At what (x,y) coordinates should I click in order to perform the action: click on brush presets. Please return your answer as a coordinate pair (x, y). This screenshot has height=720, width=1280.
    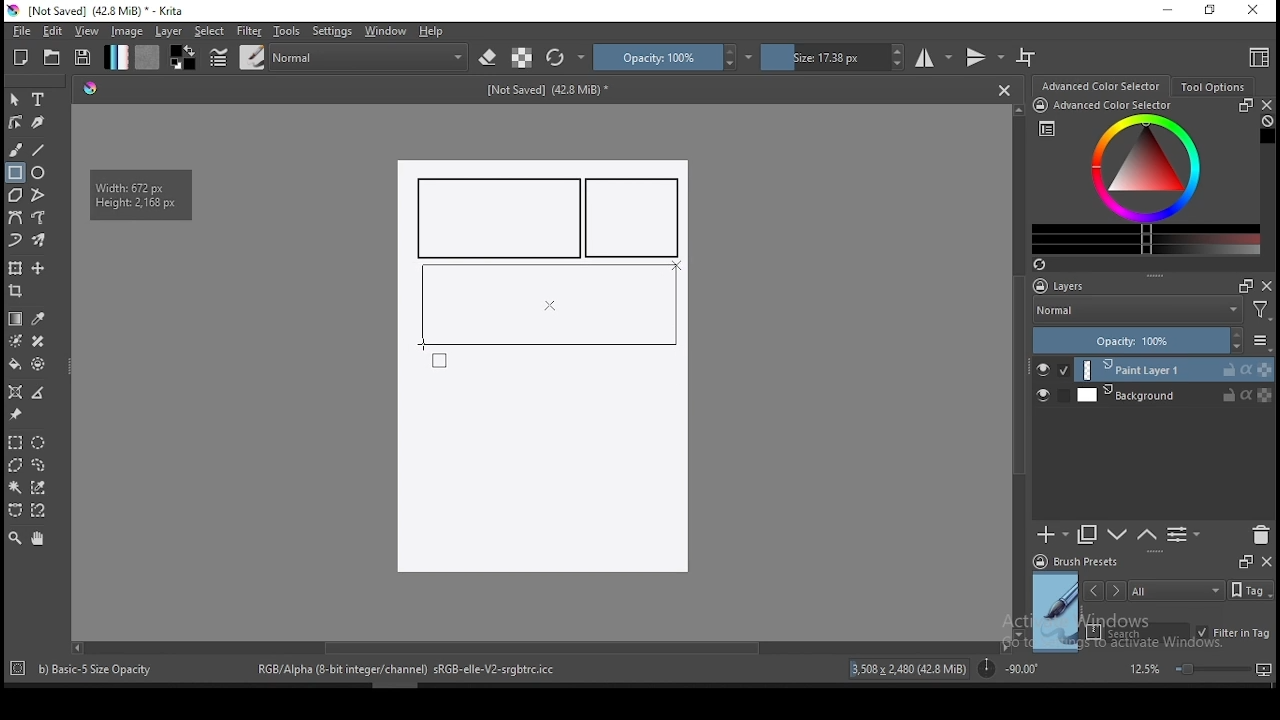
    Looking at the image, I should click on (1082, 562).